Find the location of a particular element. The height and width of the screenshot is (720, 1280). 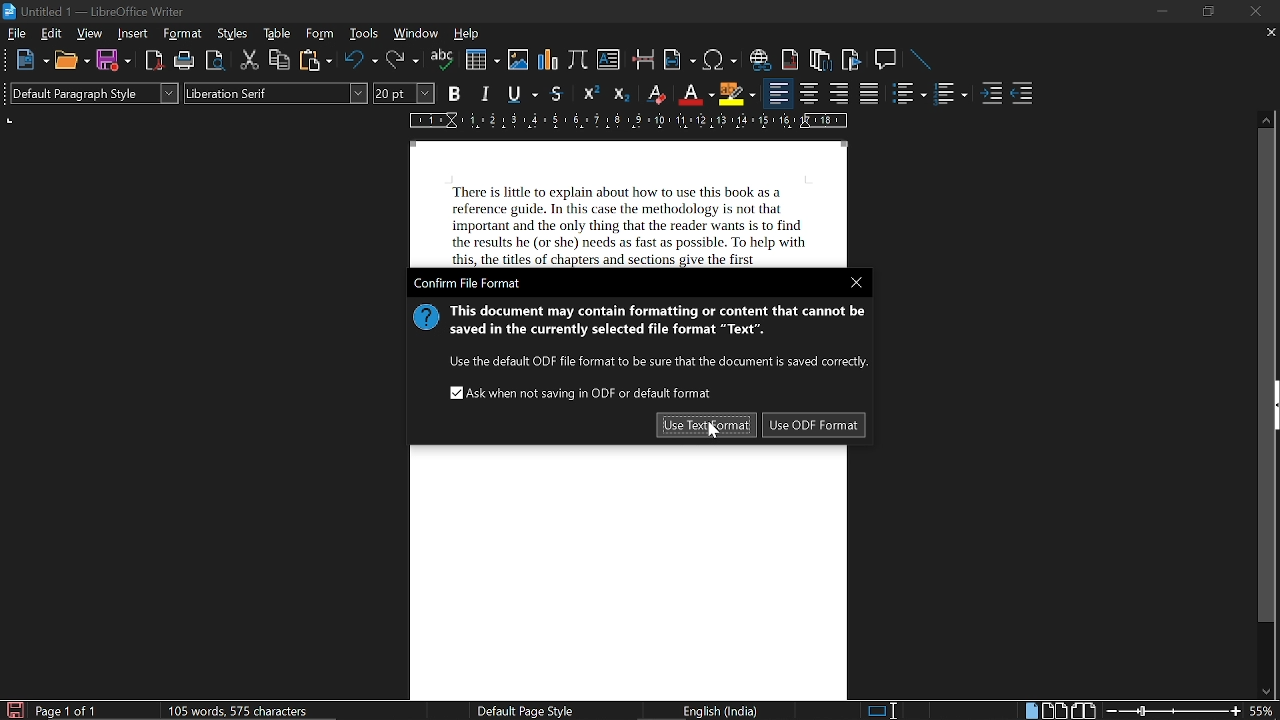

language style is located at coordinates (724, 711).